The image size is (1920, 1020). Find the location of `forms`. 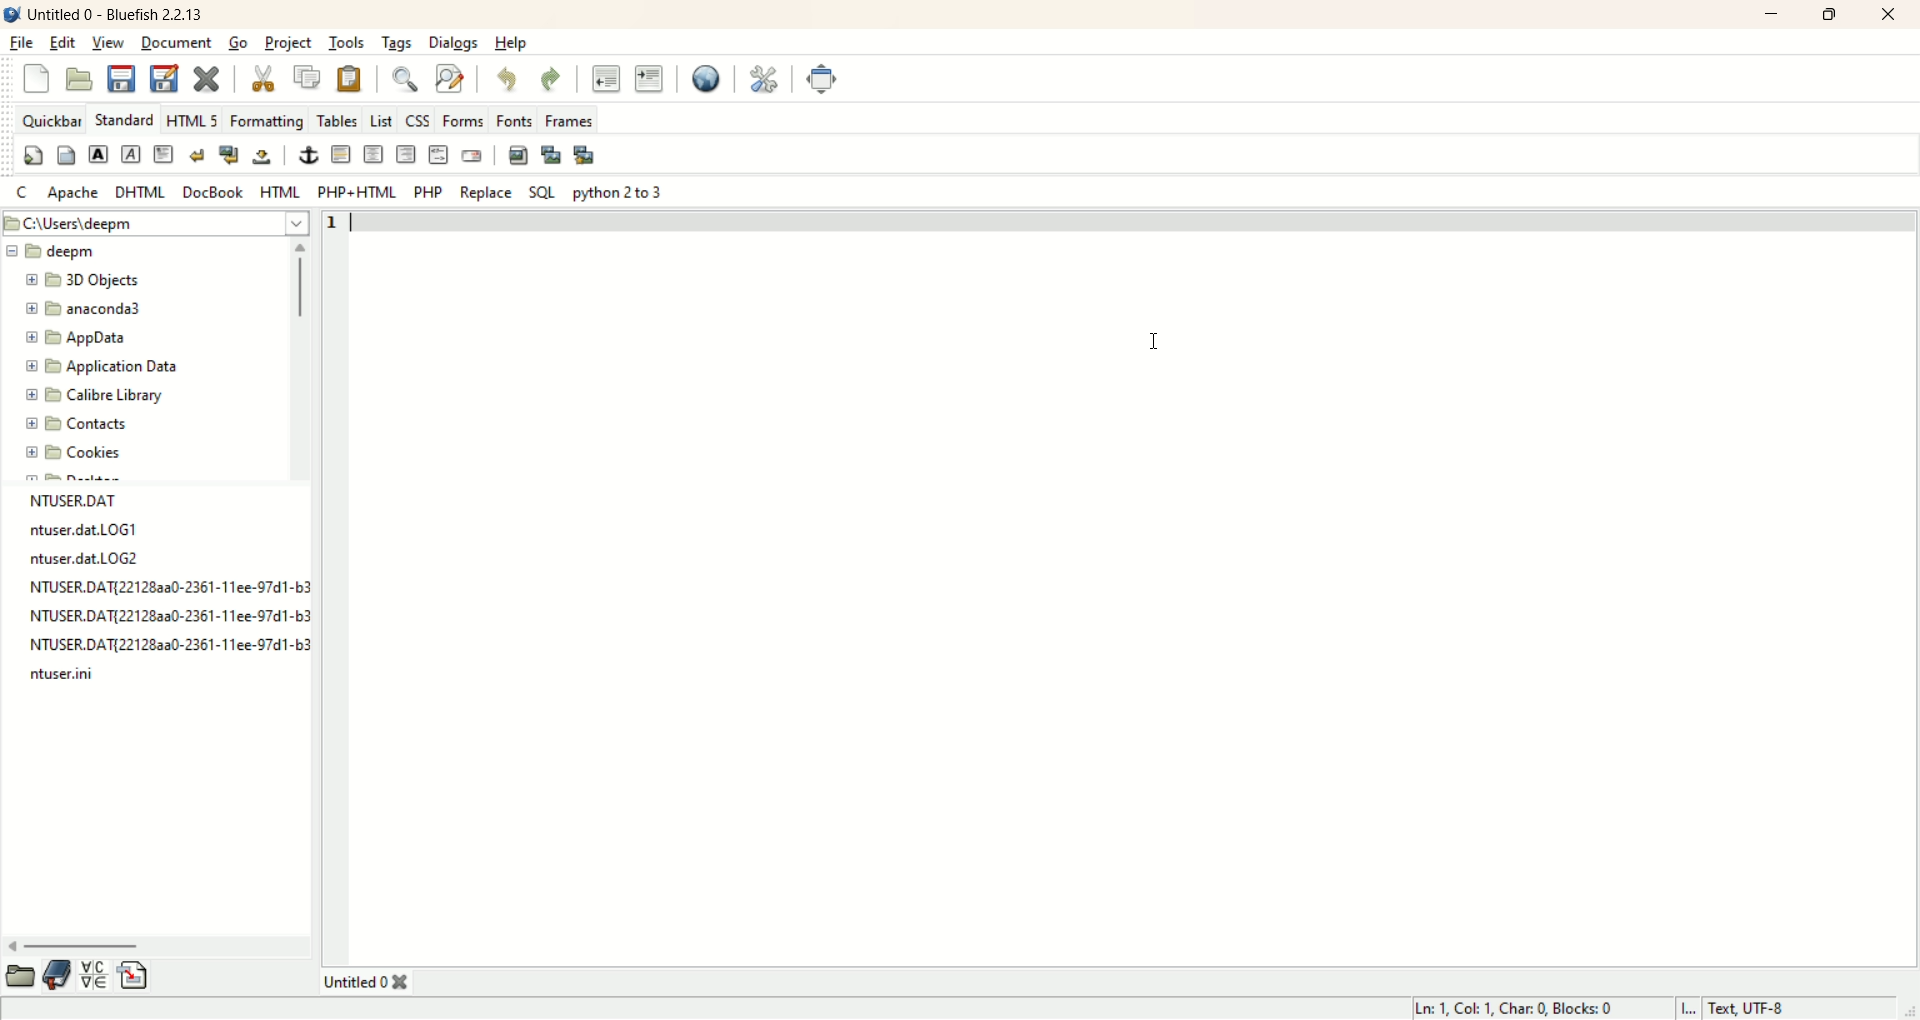

forms is located at coordinates (462, 120).